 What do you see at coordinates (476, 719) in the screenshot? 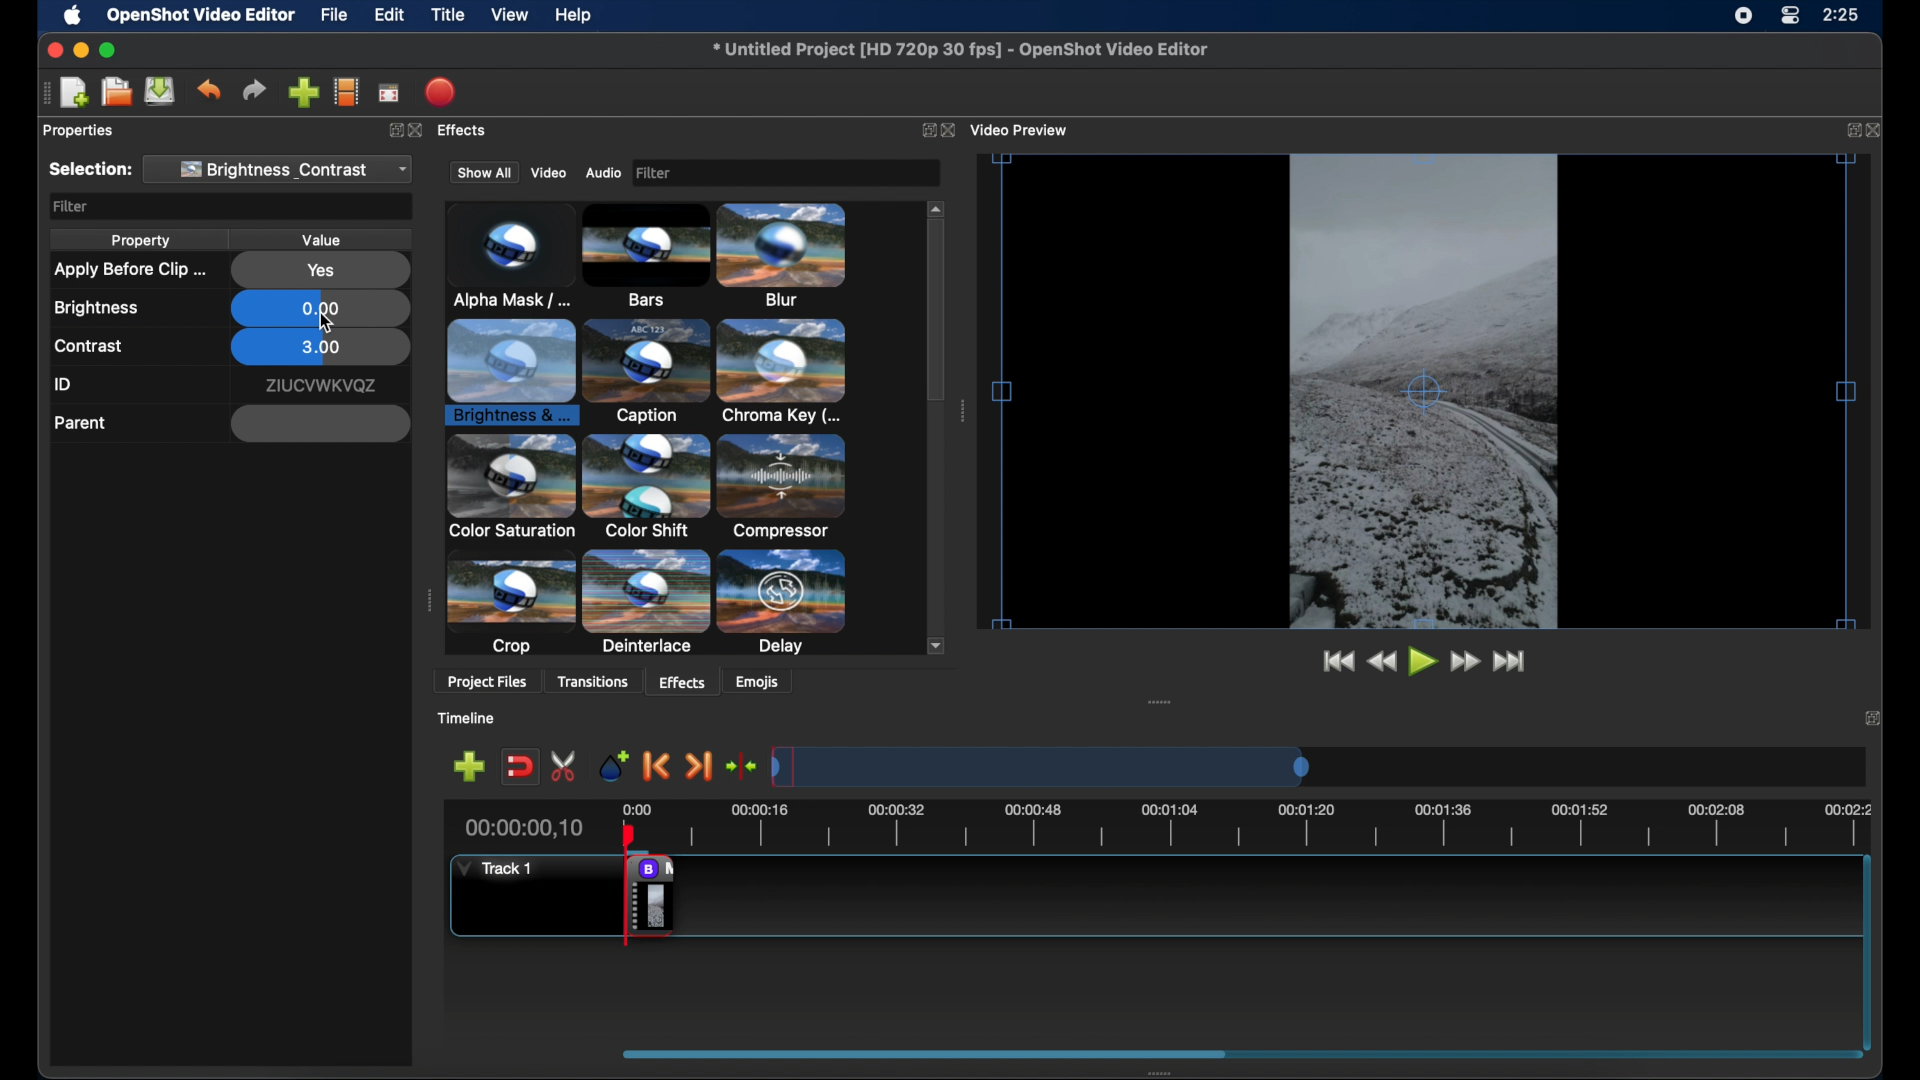
I see `timeline` at bounding box center [476, 719].